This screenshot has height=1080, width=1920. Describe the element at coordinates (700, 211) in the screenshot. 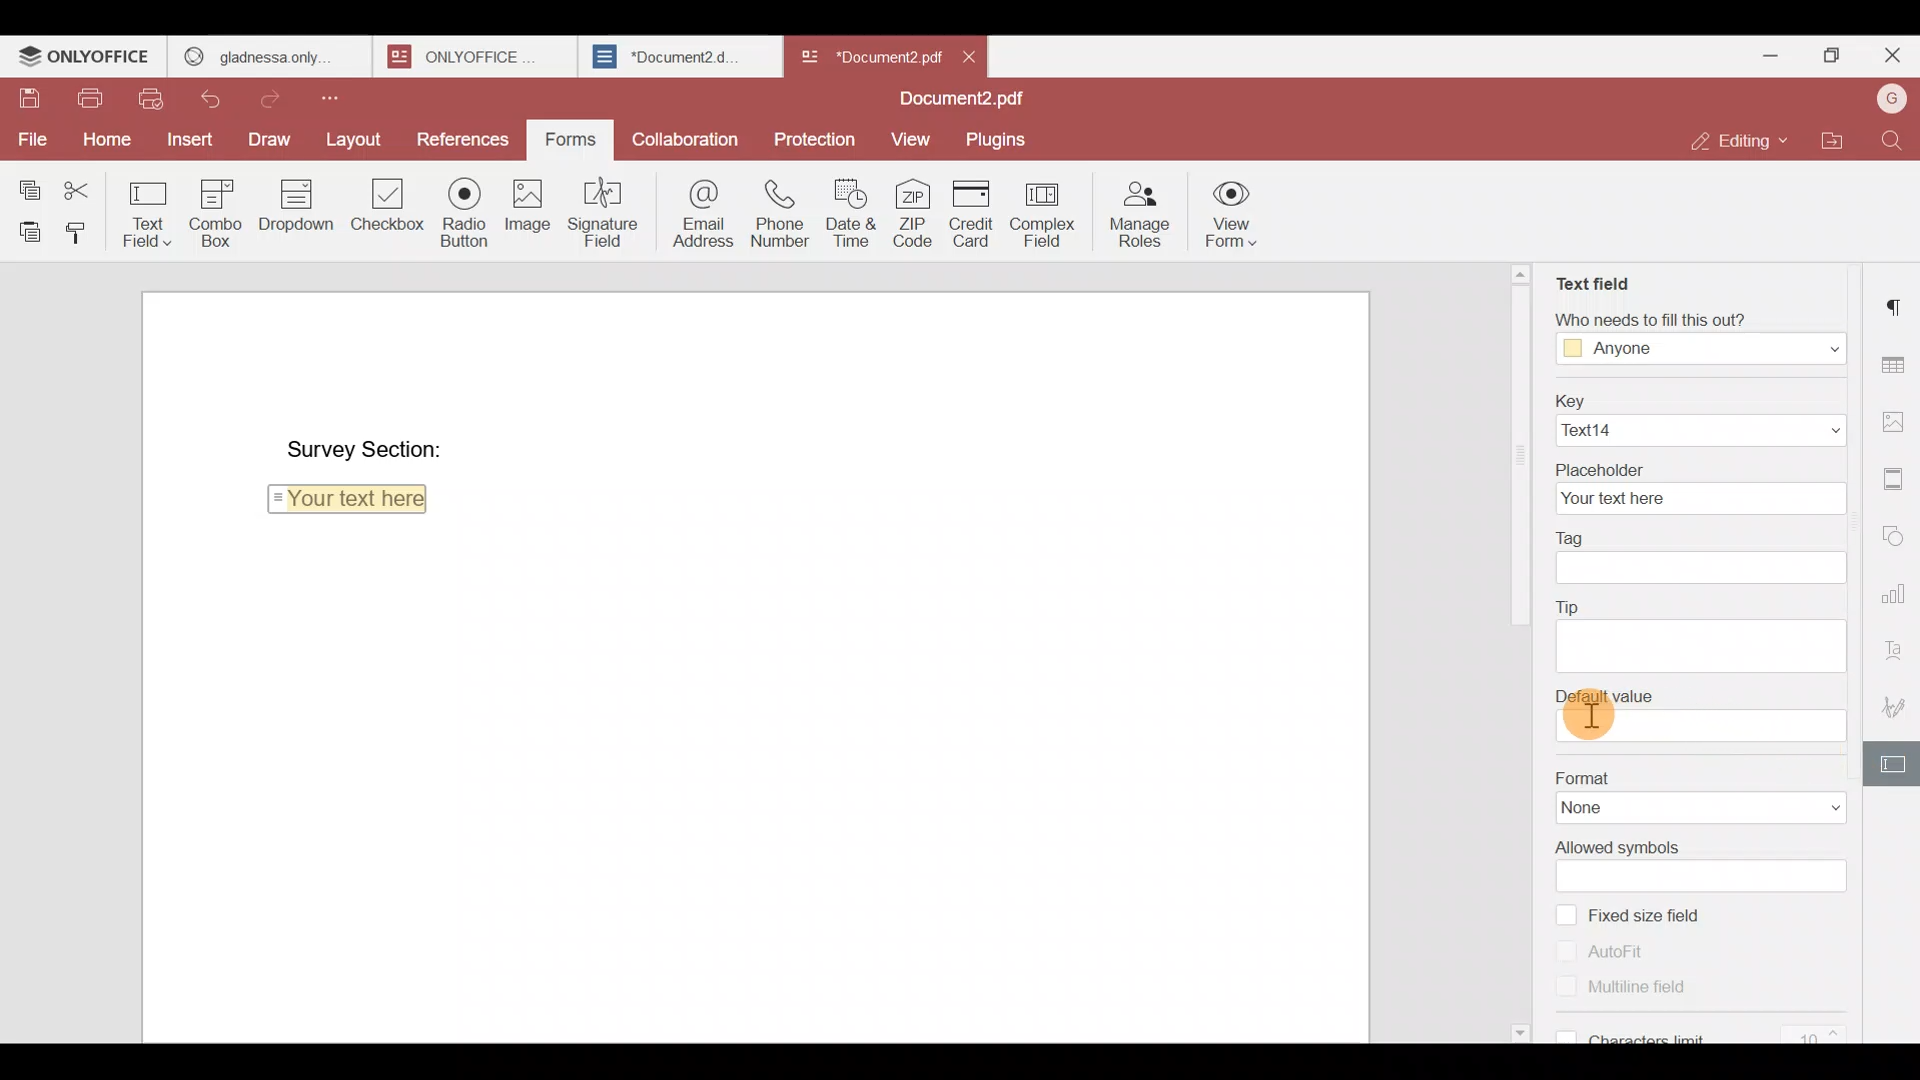

I see `Email address` at that location.